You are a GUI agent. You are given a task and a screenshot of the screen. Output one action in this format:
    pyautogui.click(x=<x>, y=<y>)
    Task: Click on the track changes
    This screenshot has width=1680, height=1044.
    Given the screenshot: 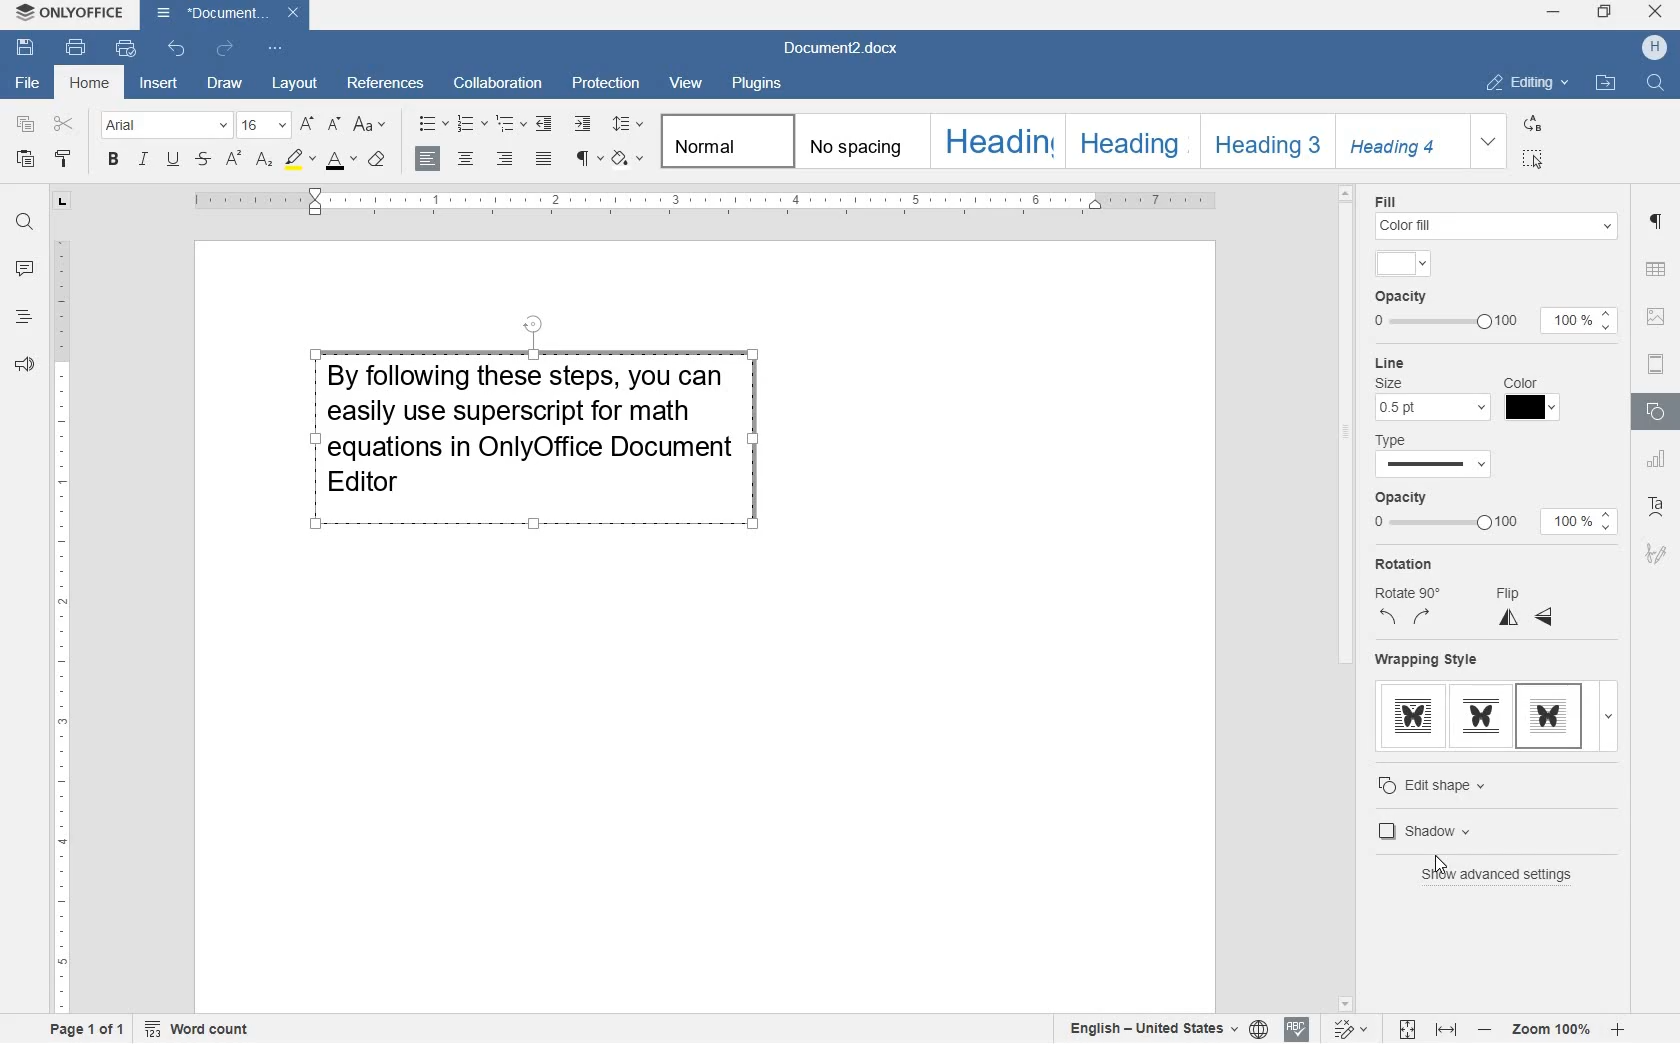 What is the action you would take?
    pyautogui.click(x=1352, y=1028)
    